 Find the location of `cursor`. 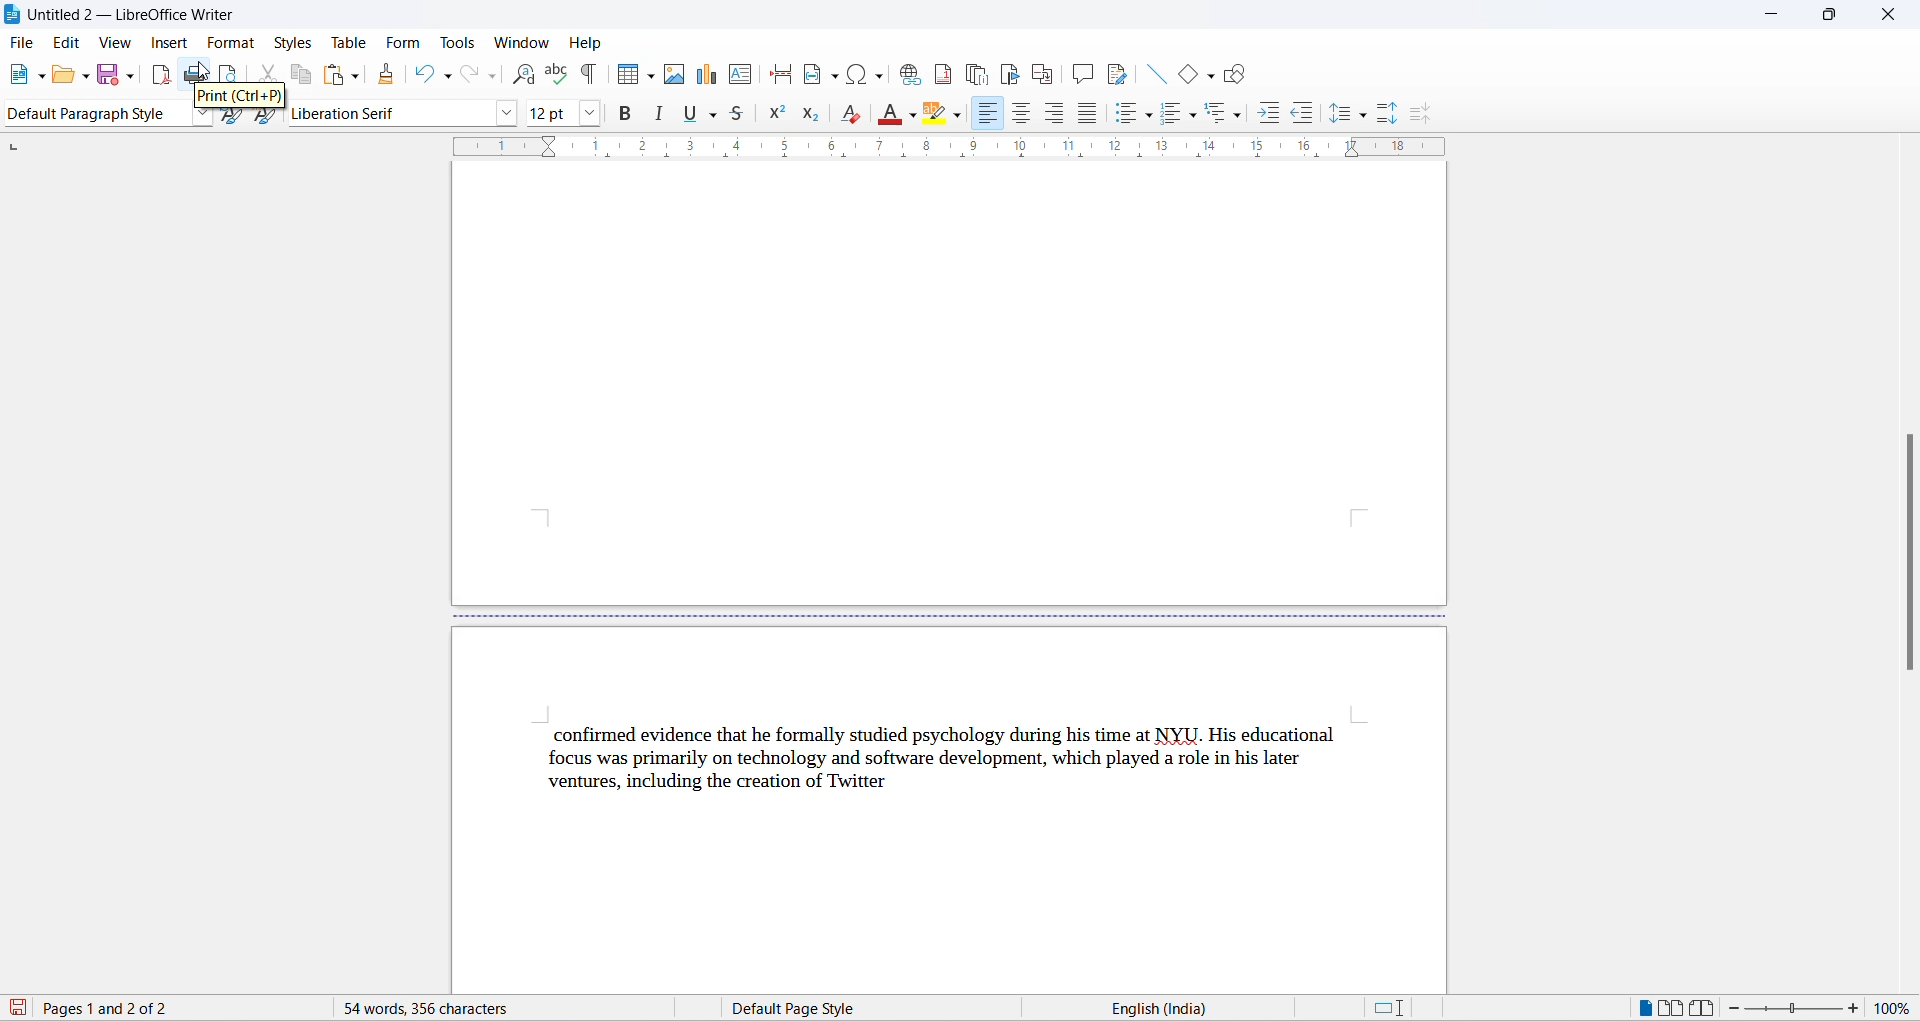

cursor is located at coordinates (203, 67).